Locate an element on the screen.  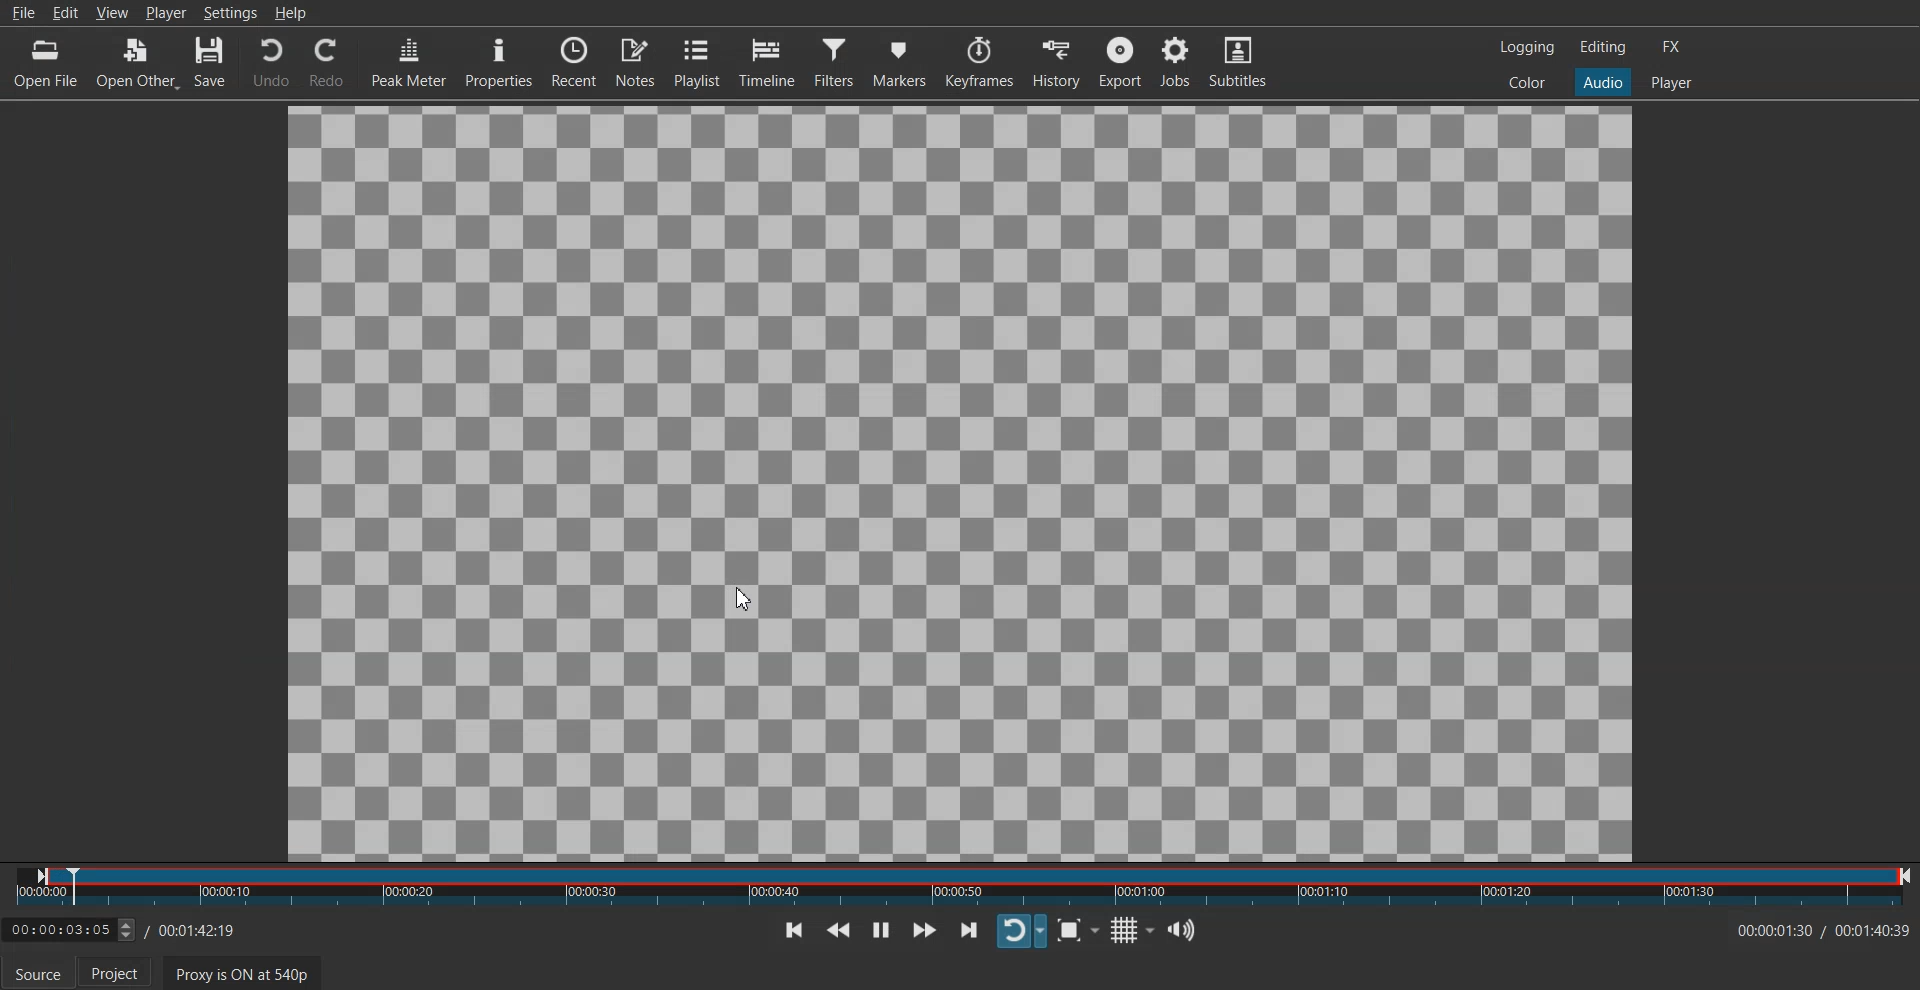
View is located at coordinates (112, 12).